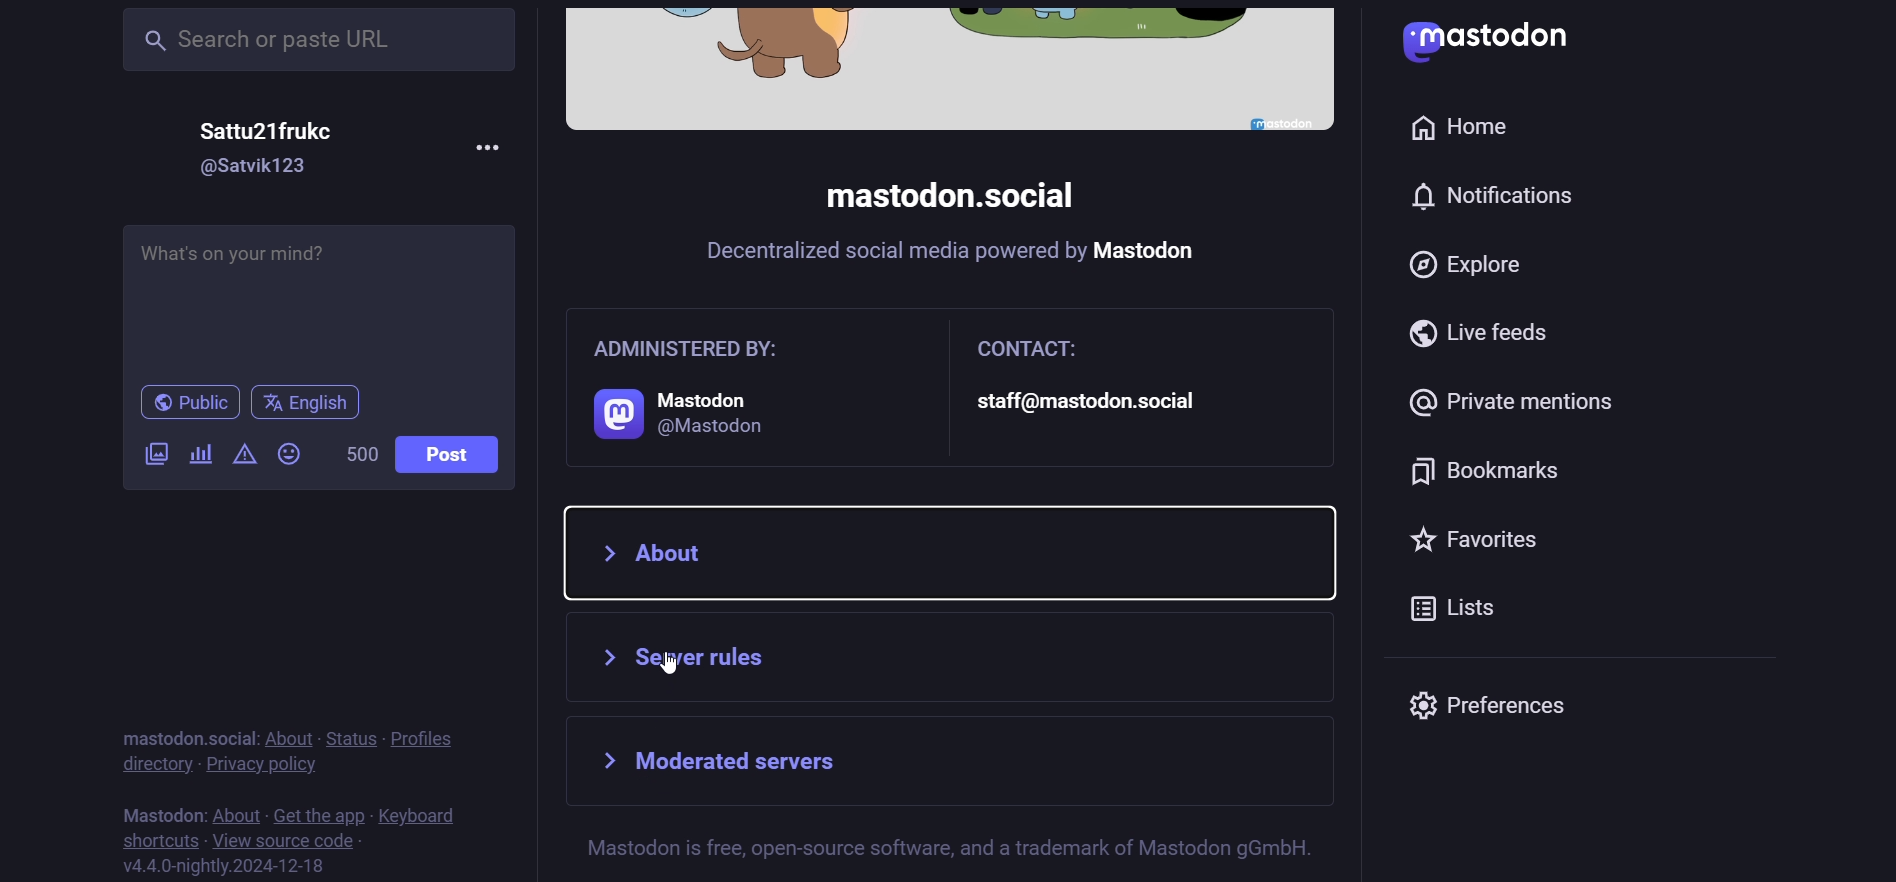 This screenshot has width=1896, height=882. I want to click on image, so click(949, 69).